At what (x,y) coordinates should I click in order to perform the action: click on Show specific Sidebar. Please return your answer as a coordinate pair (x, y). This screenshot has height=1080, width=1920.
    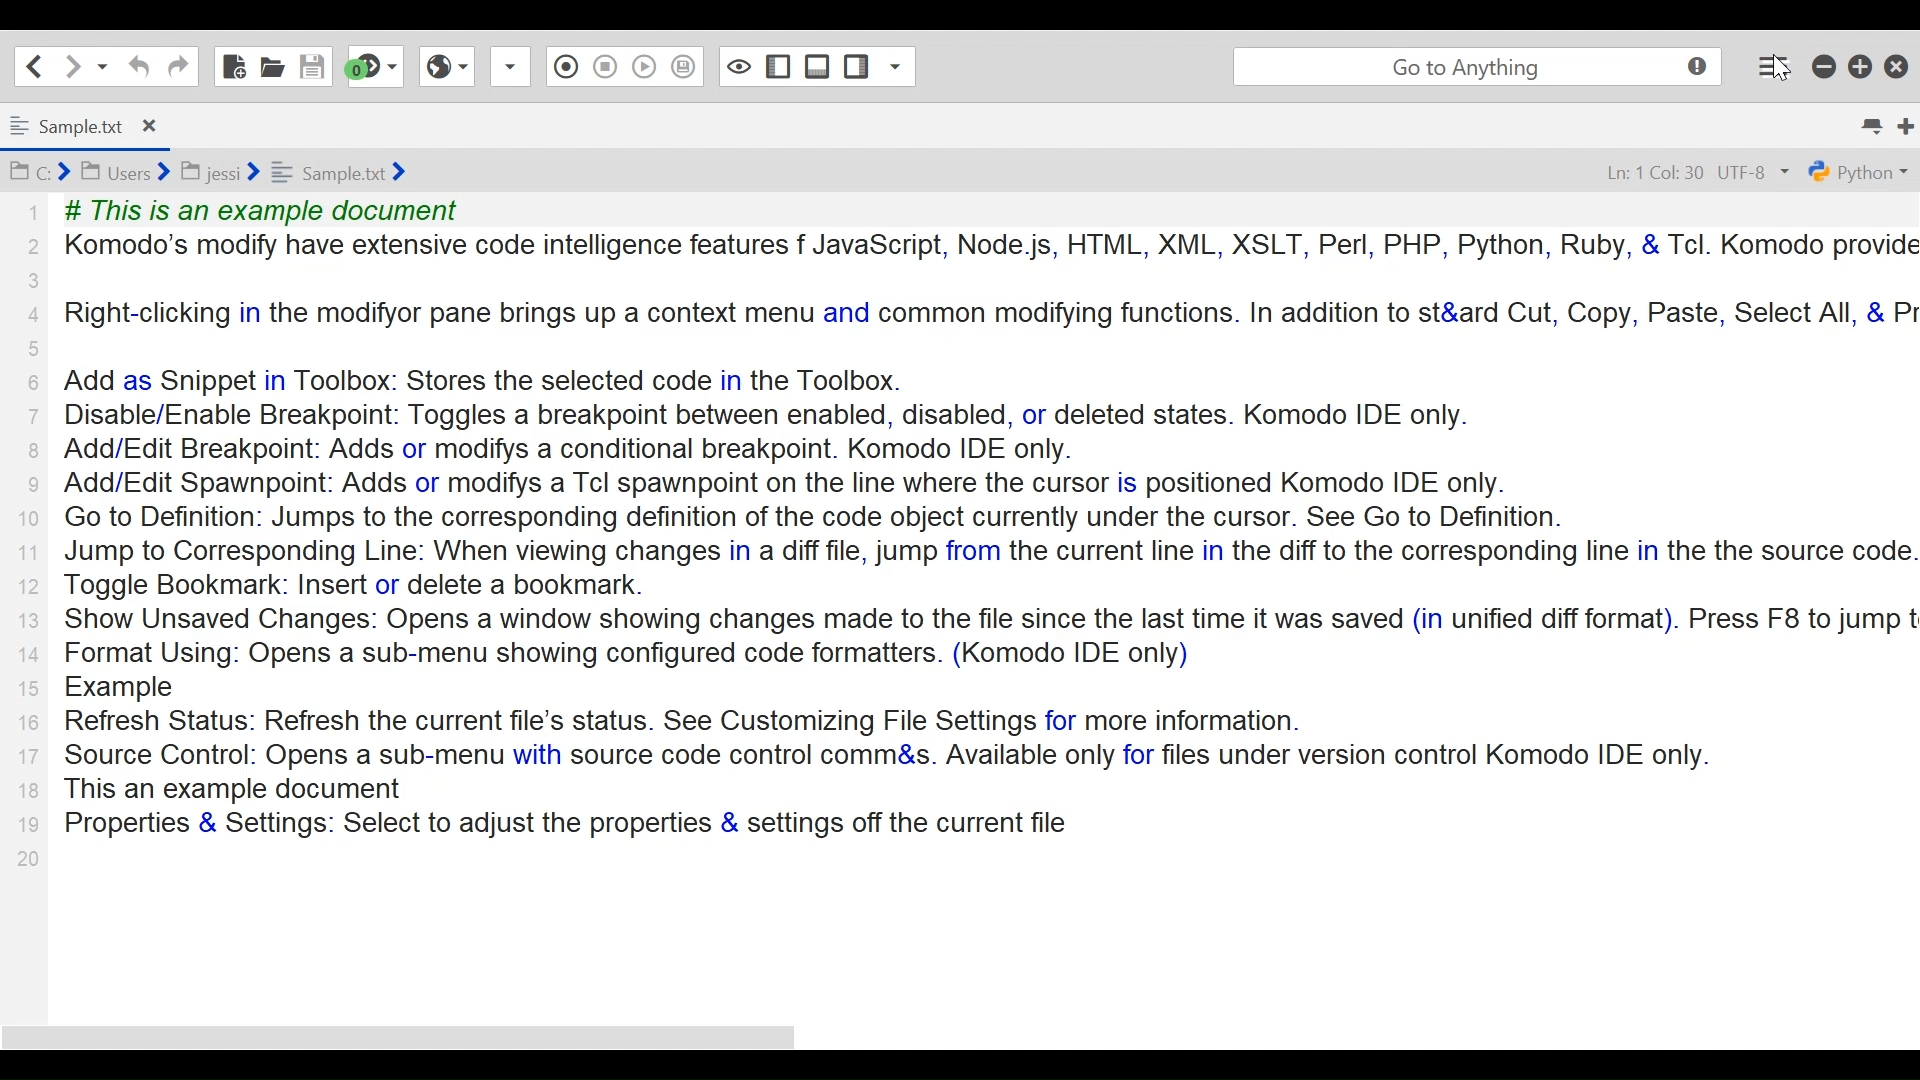
    Looking at the image, I should click on (877, 63).